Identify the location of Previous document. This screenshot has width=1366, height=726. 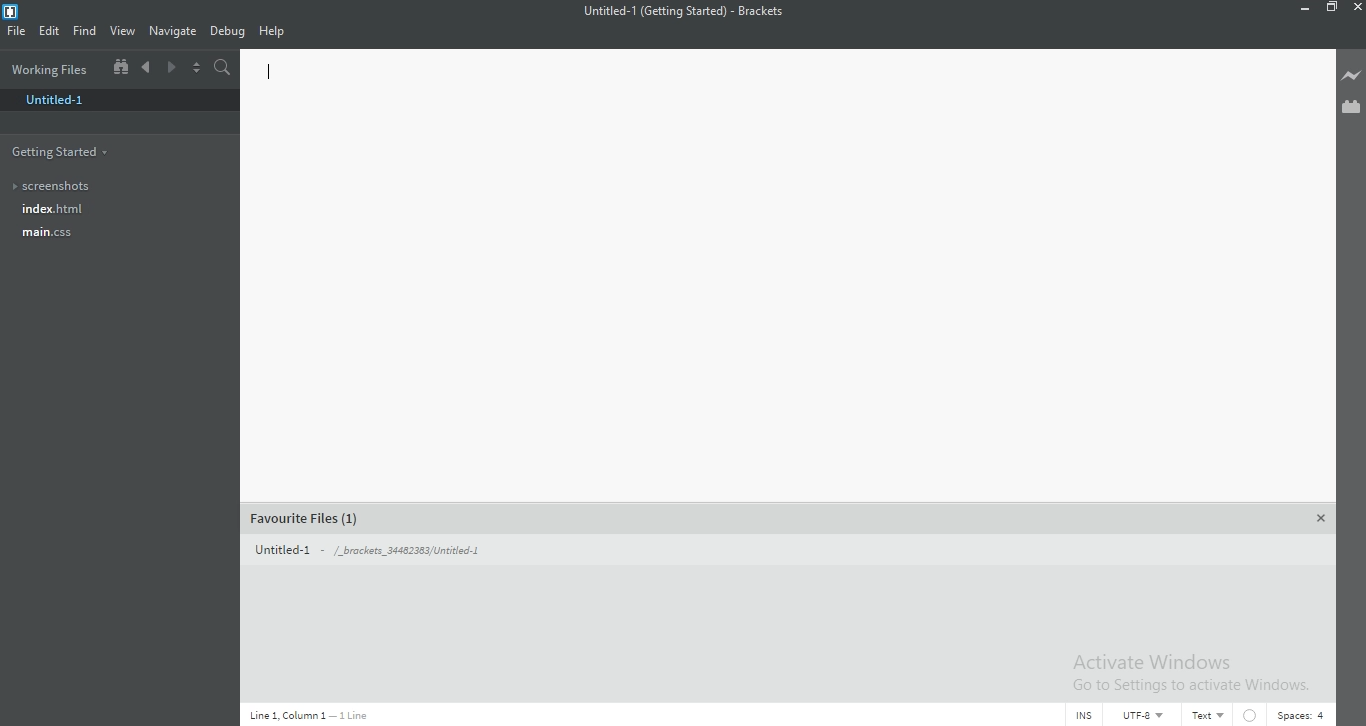
(149, 69).